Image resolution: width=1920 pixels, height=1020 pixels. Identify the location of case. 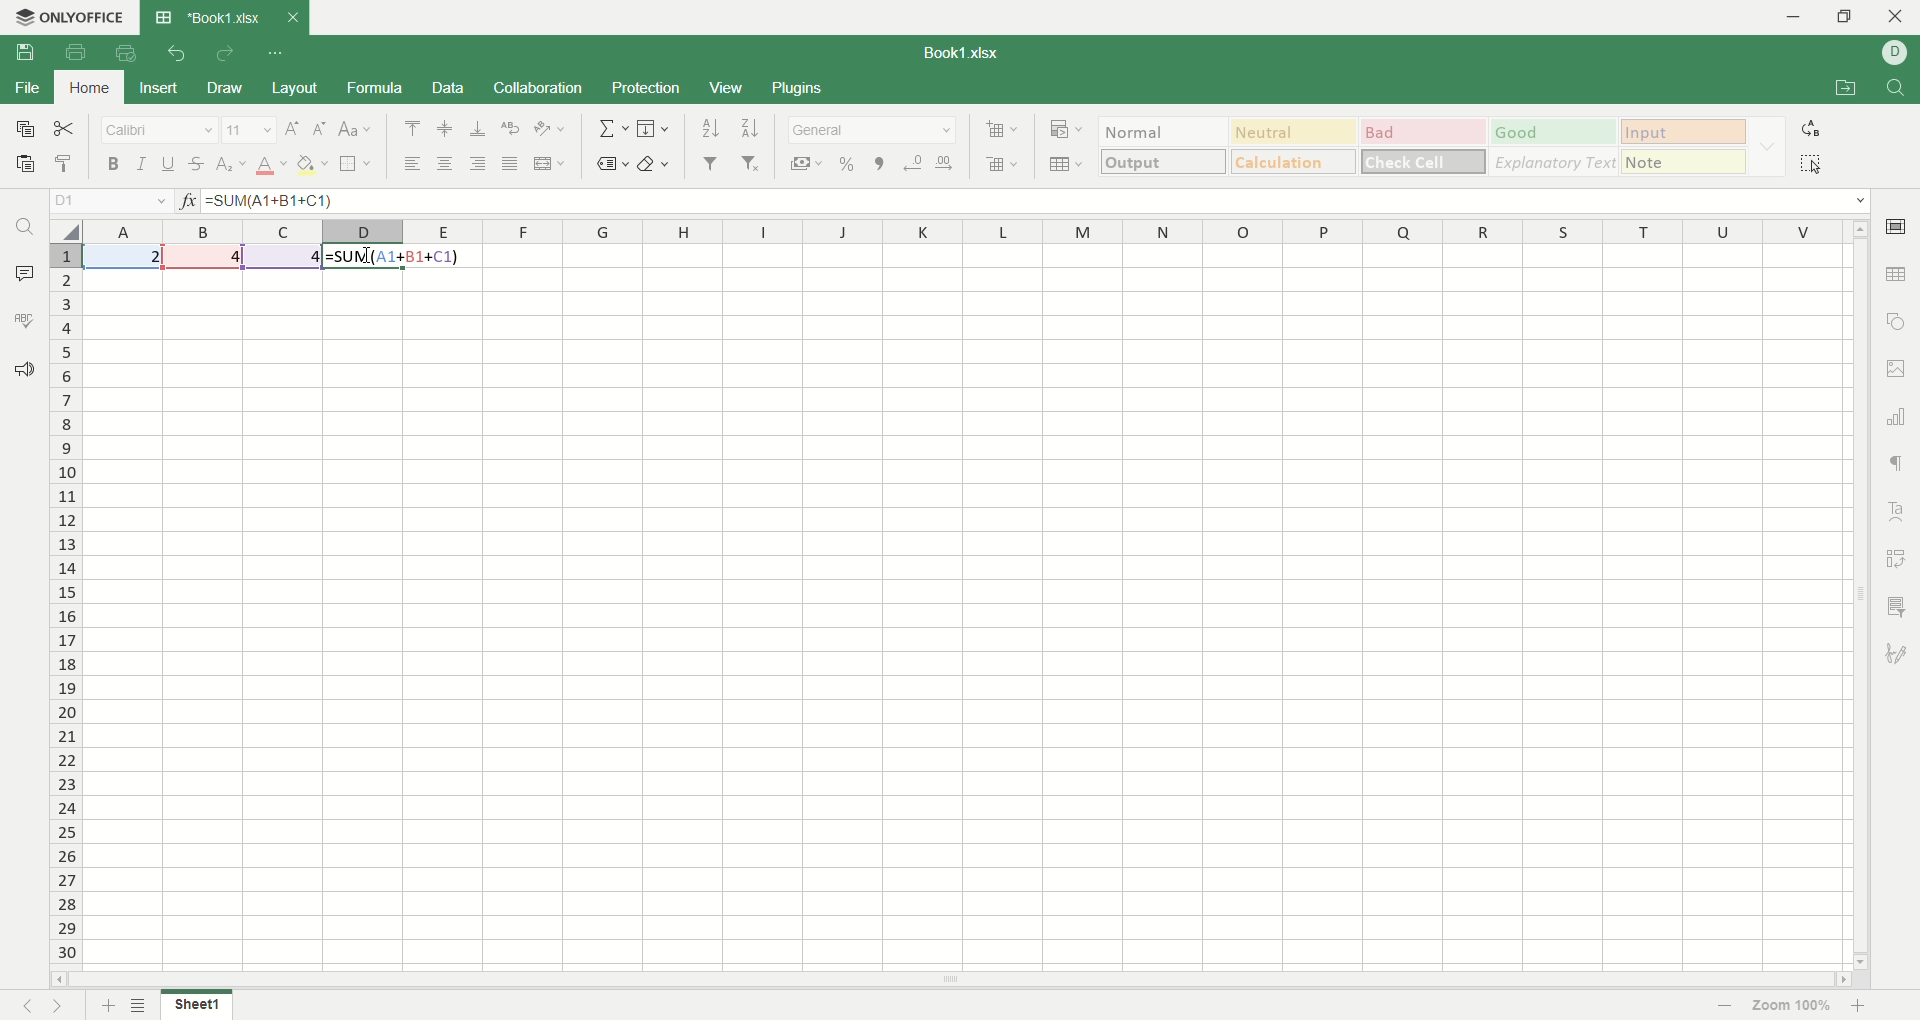
(356, 128).